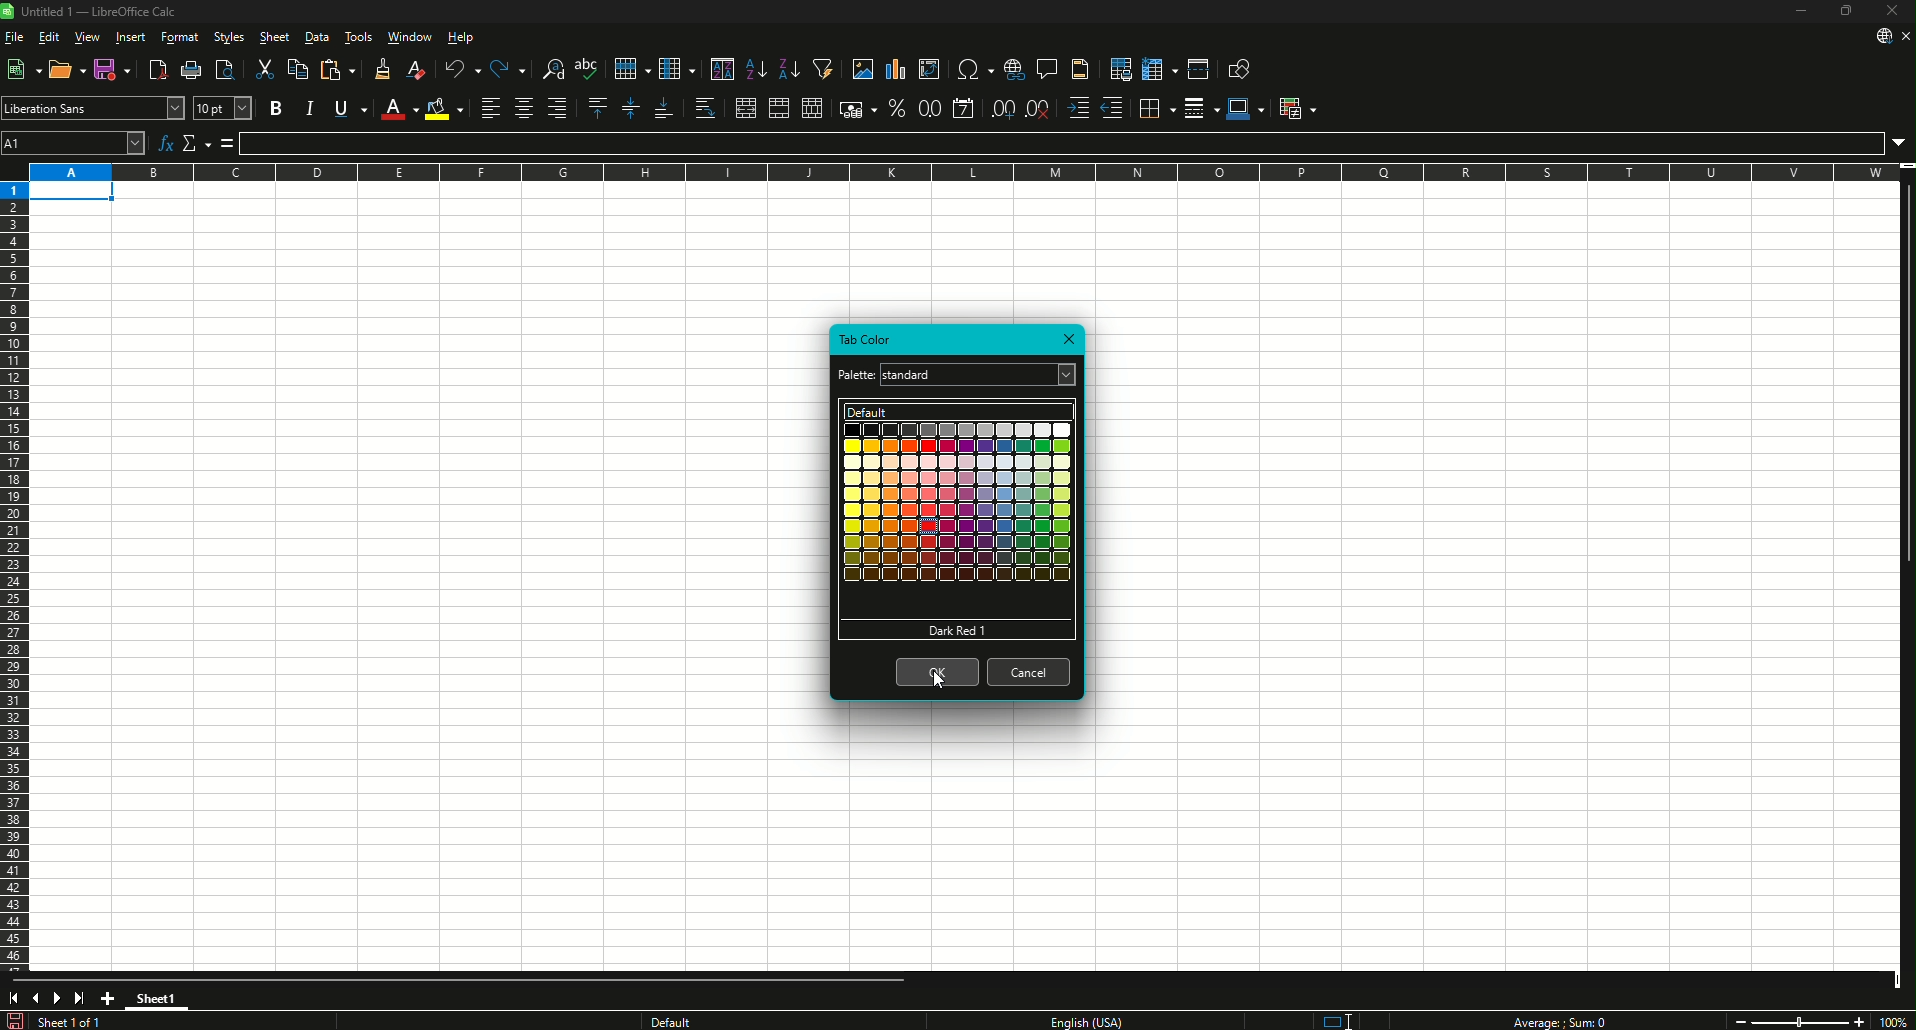  I want to click on Save changes, so click(15, 1020).